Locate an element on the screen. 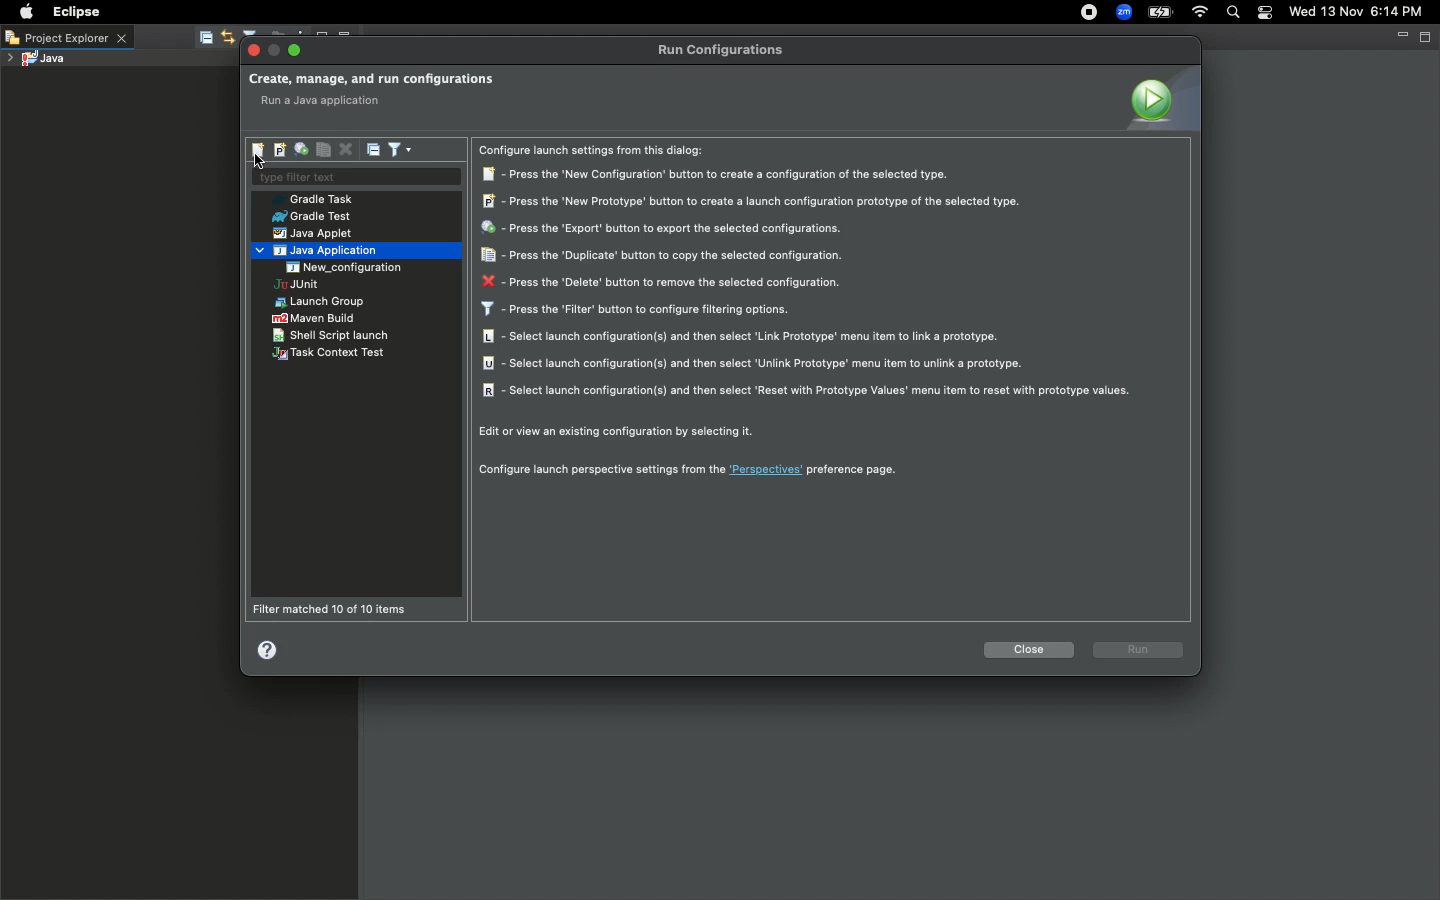 The height and width of the screenshot is (900, 1440). Unit is located at coordinates (296, 286).